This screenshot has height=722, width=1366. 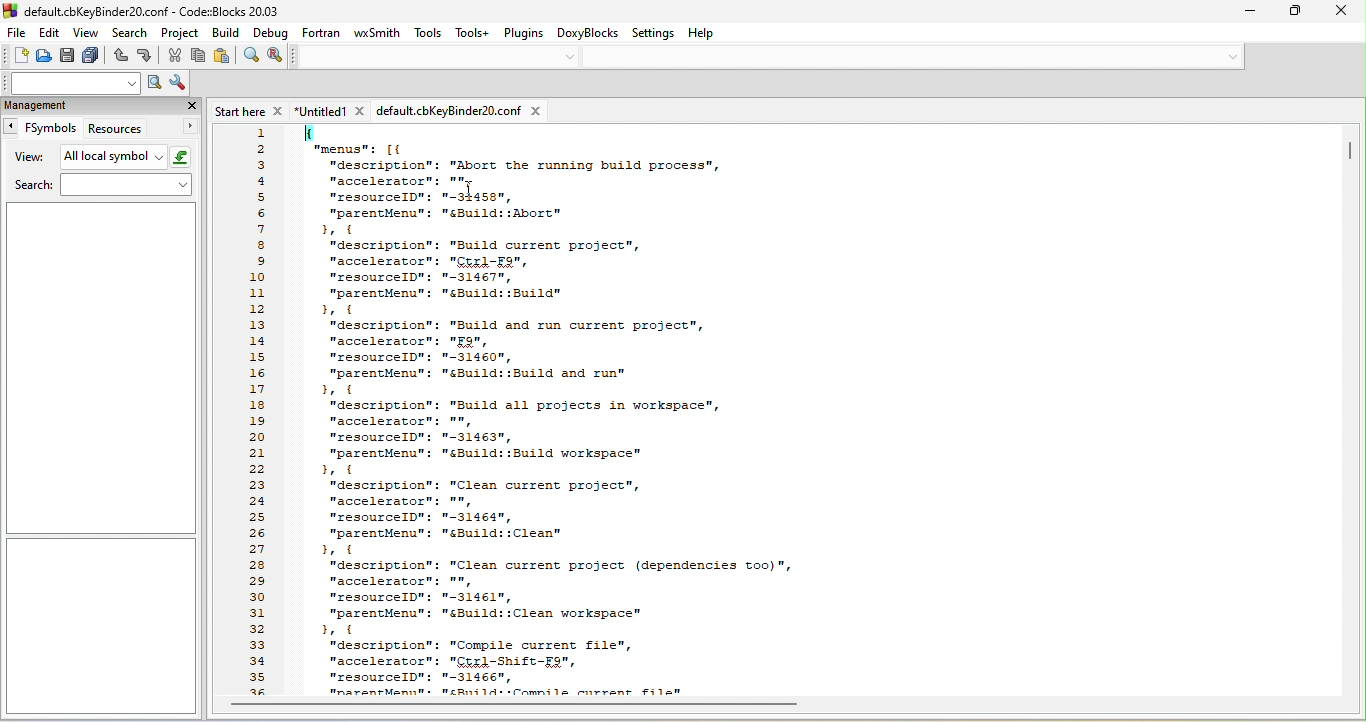 I want to click on start here, so click(x=245, y=107).